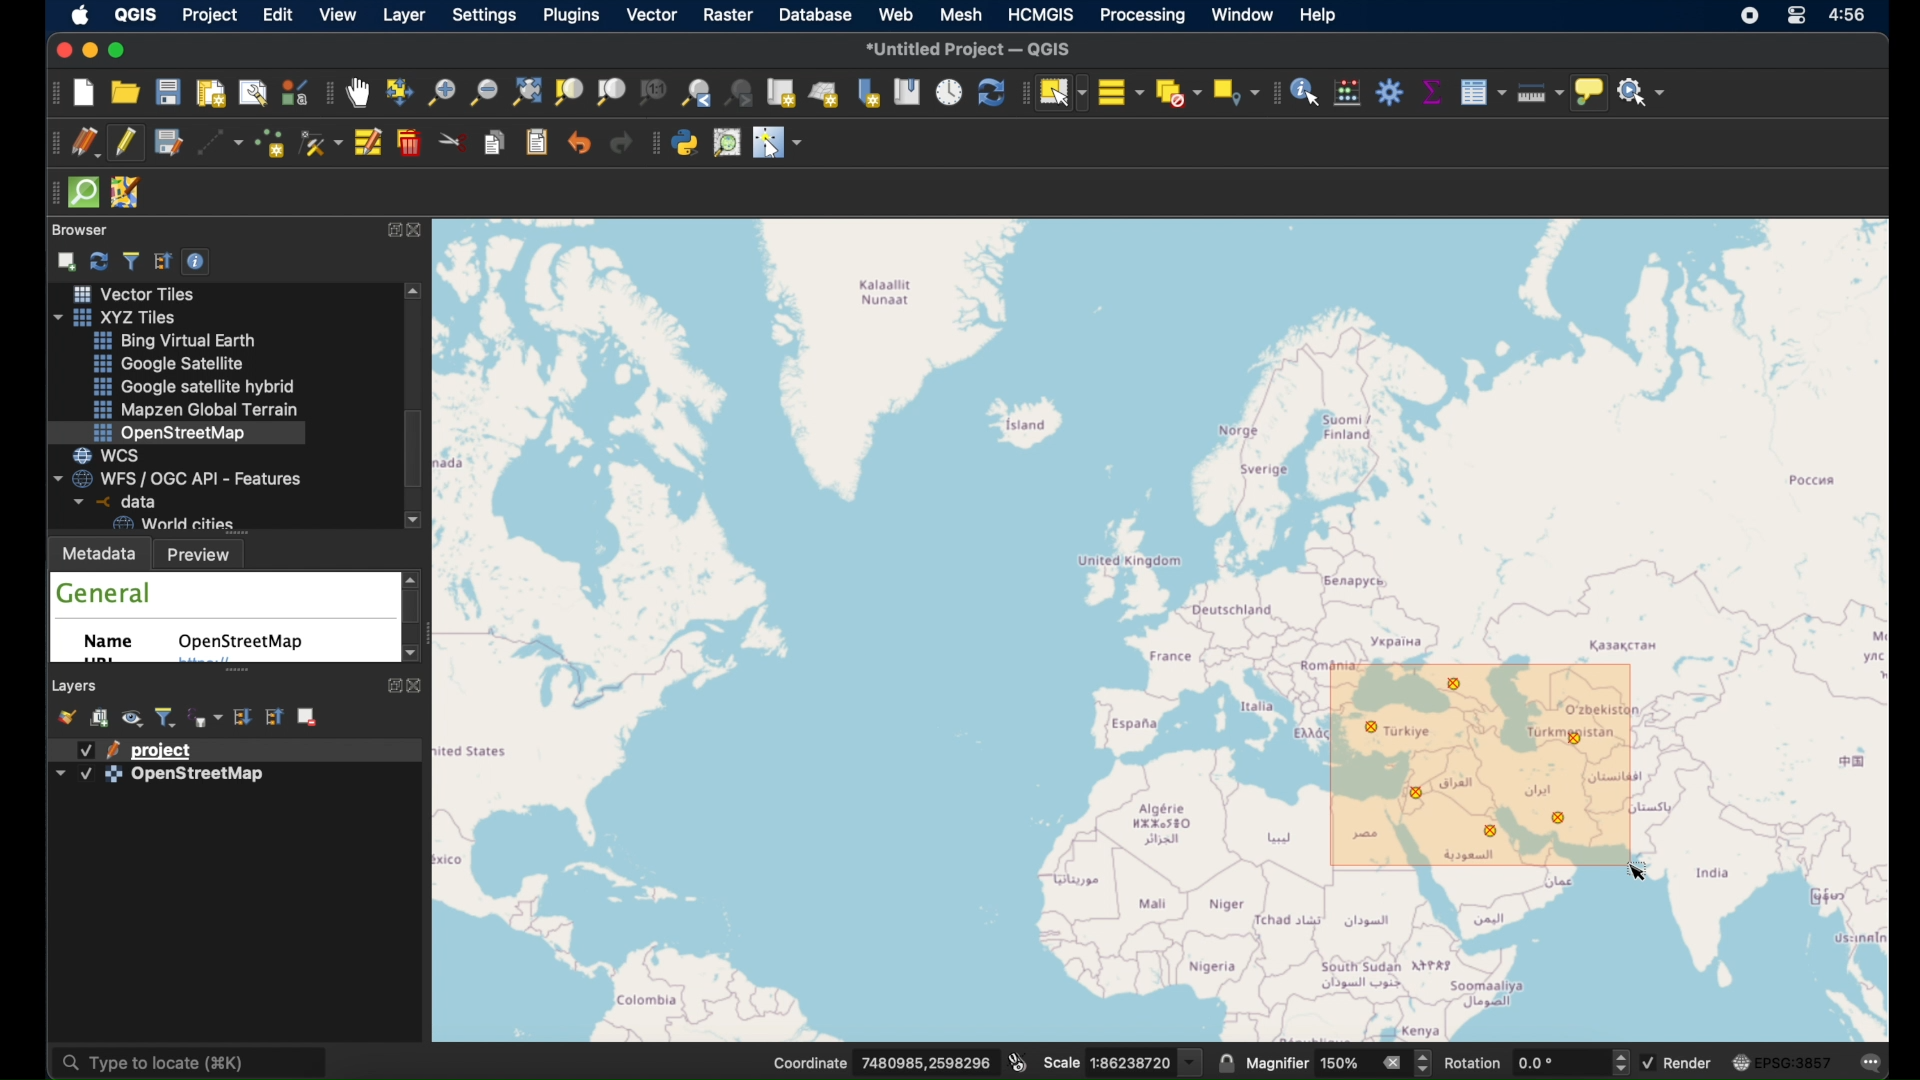 This screenshot has height=1080, width=1920. Describe the element at coordinates (404, 16) in the screenshot. I see `layer` at that location.